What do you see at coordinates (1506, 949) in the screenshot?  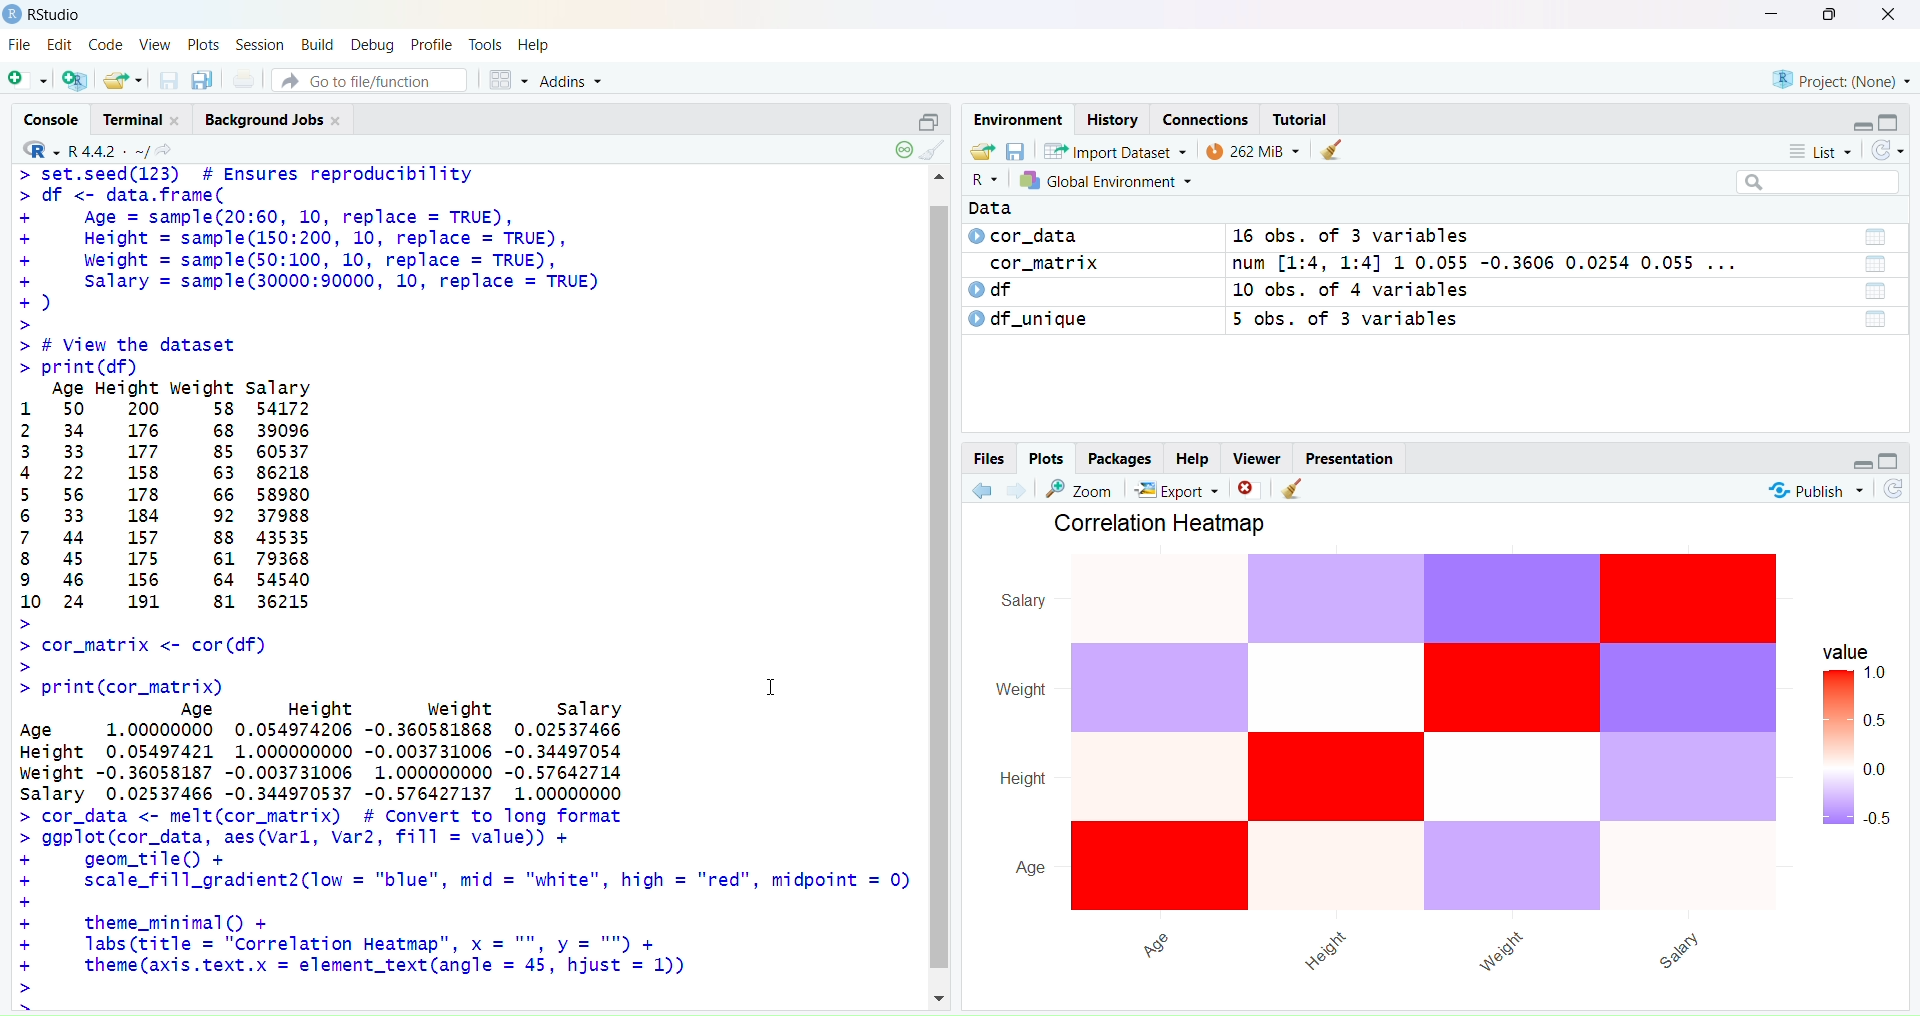 I see `Weight` at bounding box center [1506, 949].